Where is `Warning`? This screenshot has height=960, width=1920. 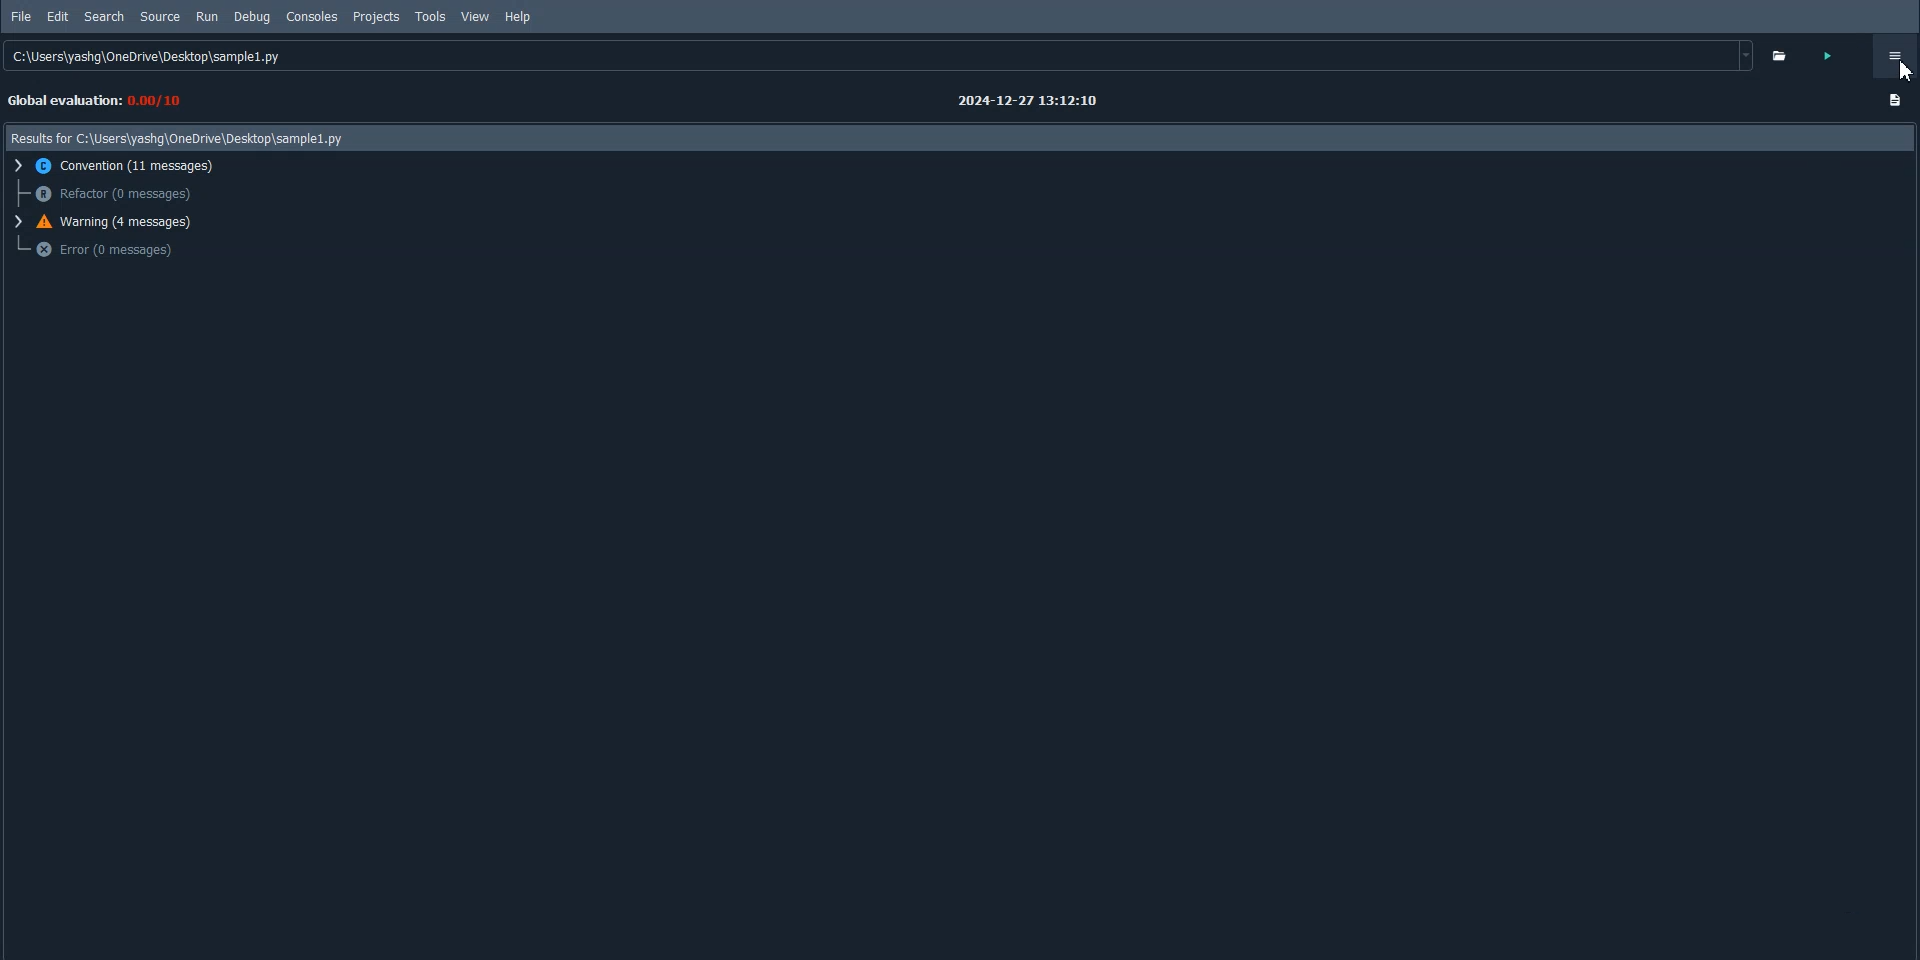 Warning is located at coordinates (112, 222).